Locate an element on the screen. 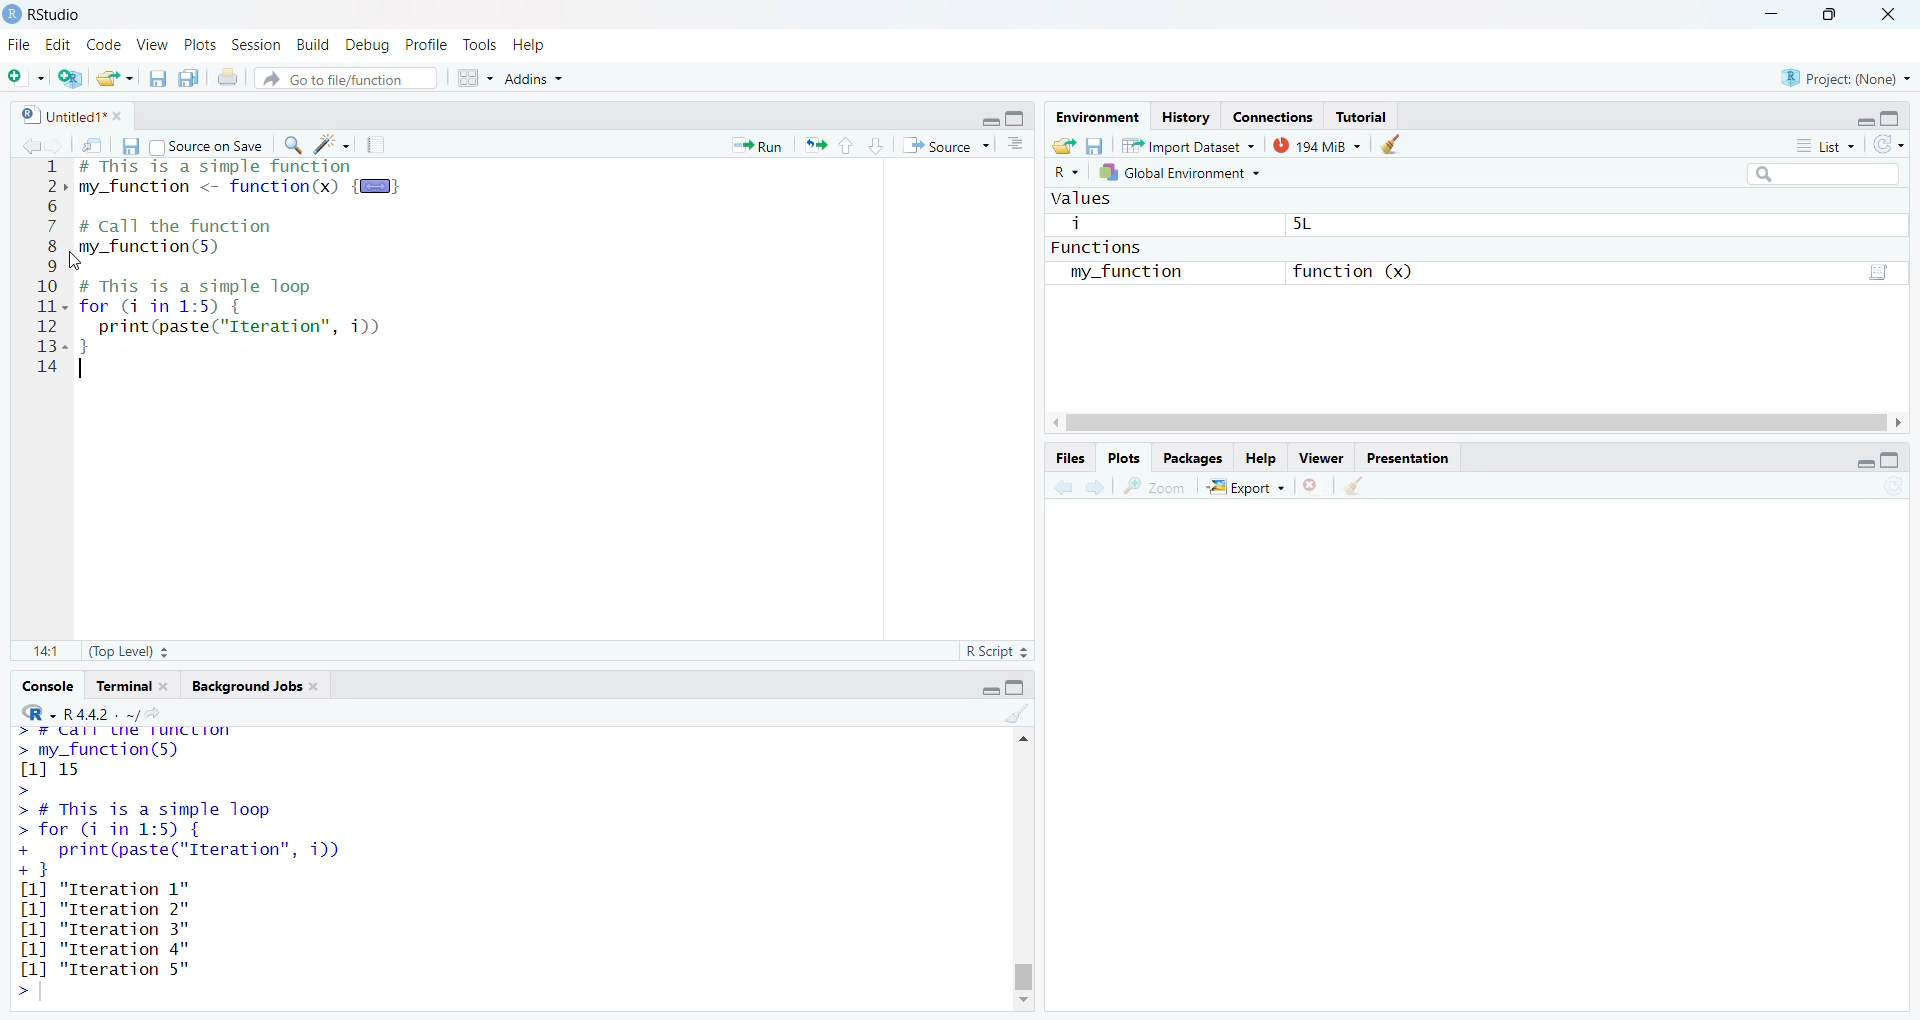  code tools is located at coordinates (333, 144).